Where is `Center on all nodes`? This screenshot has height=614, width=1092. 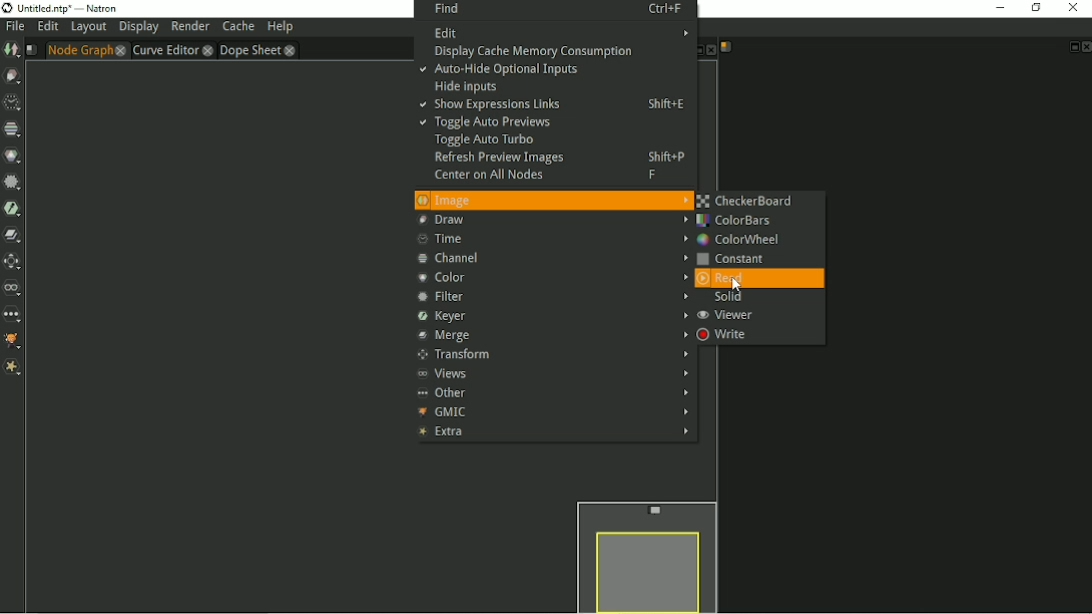 Center on all nodes is located at coordinates (548, 177).